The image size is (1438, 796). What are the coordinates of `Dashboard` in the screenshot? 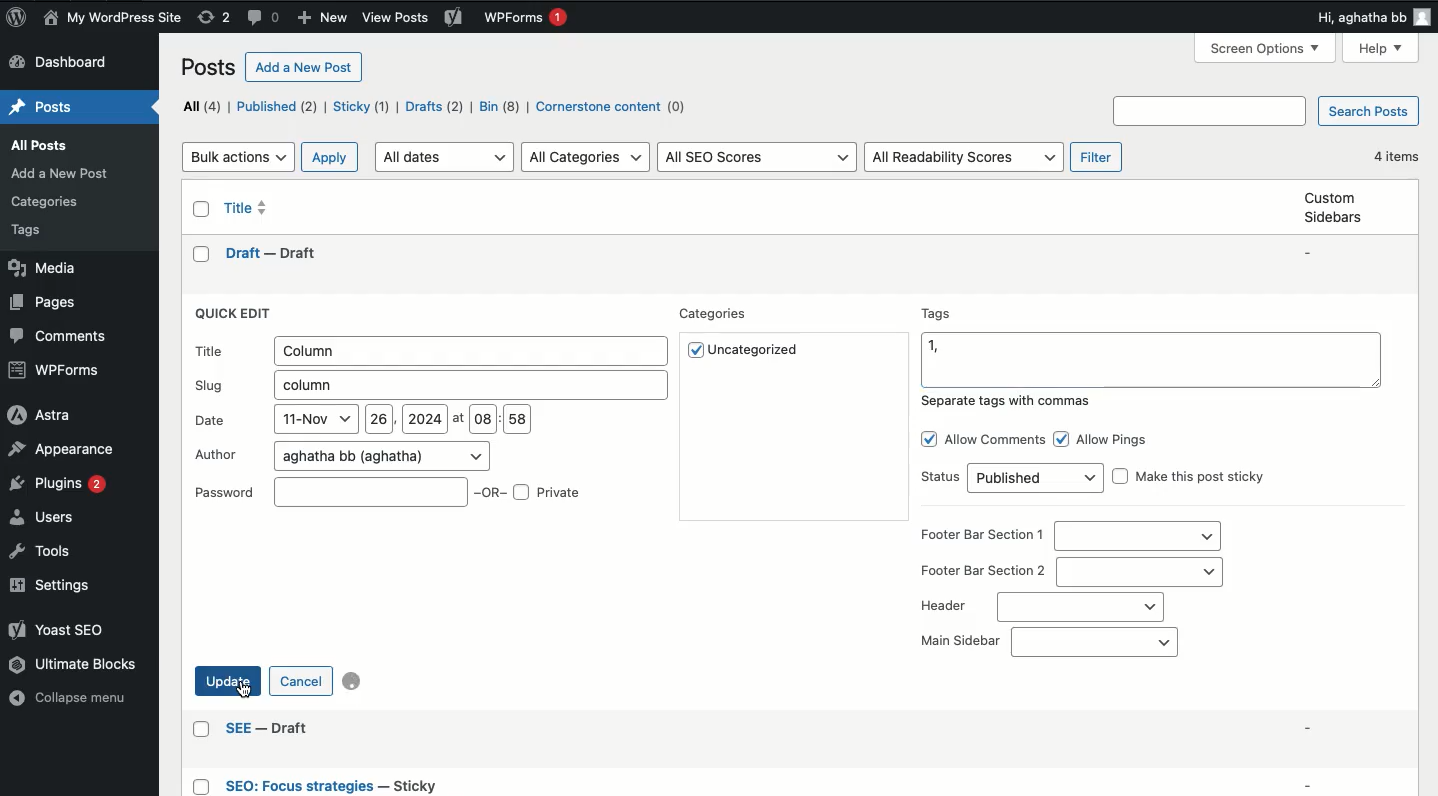 It's located at (70, 63).